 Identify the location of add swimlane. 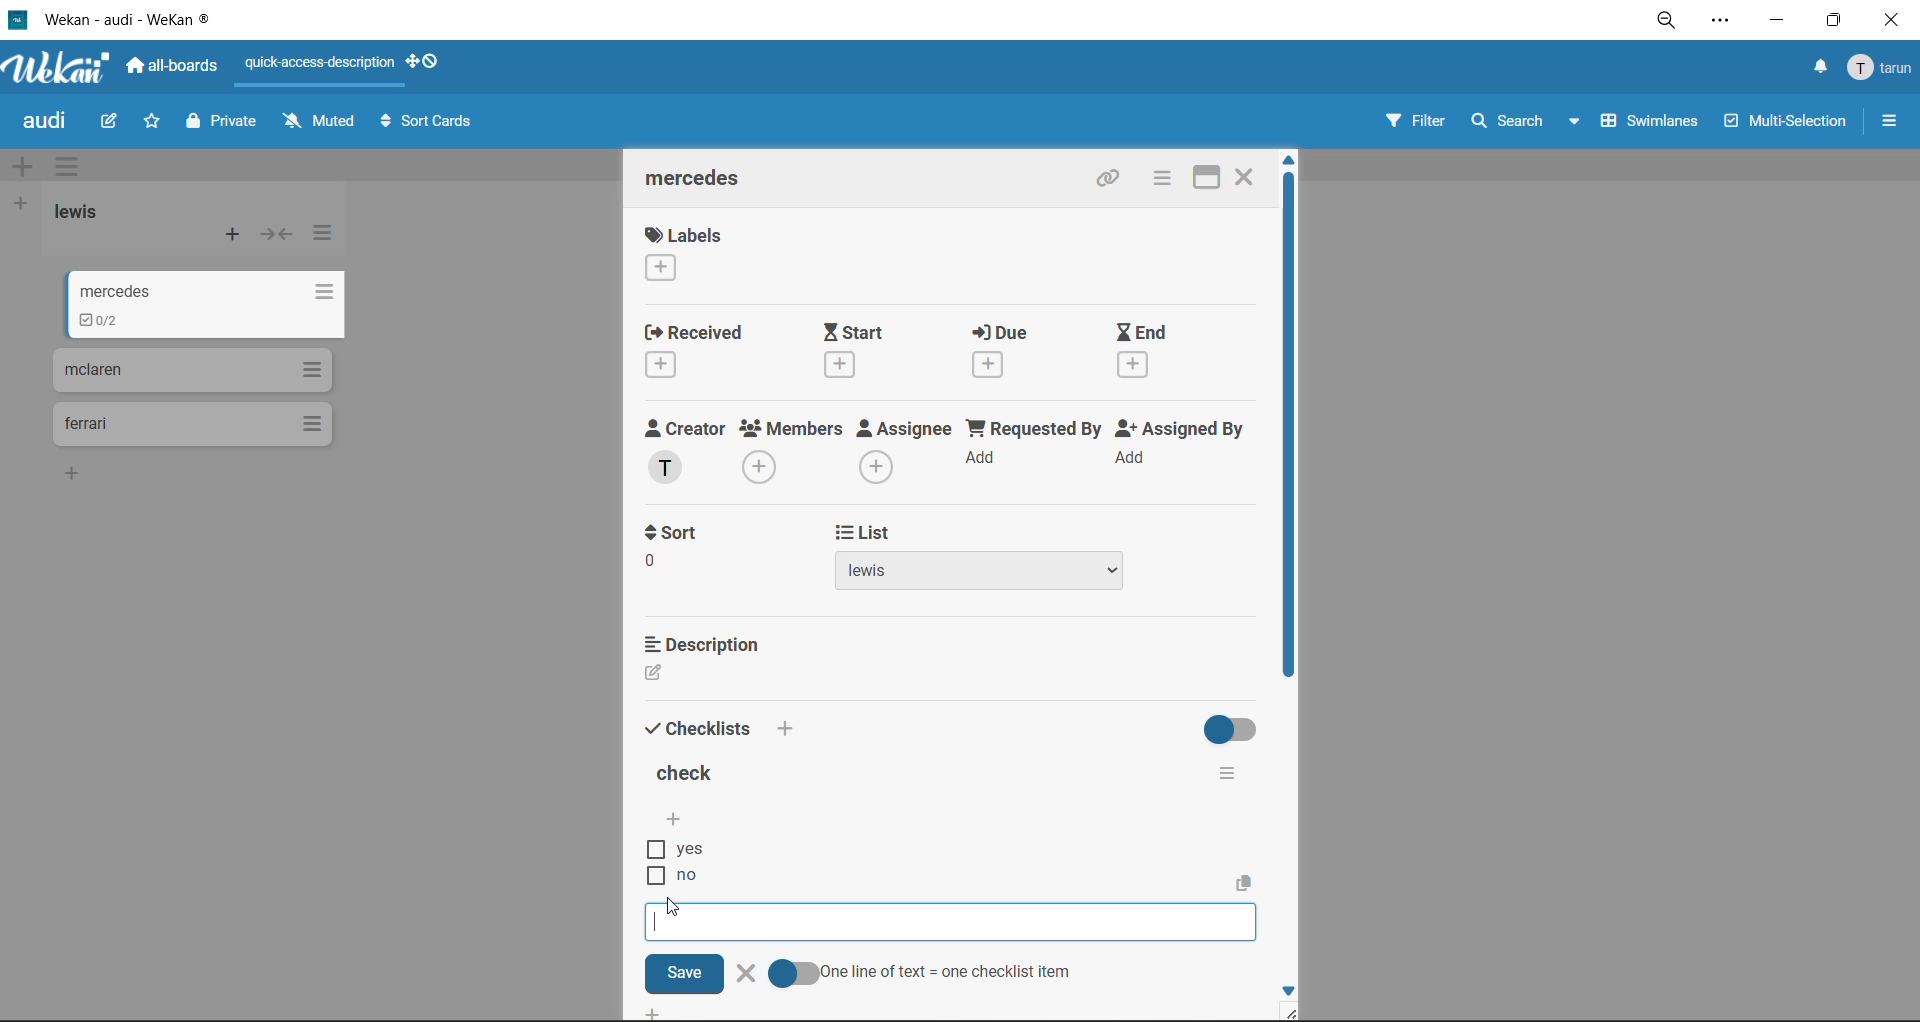
(28, 166).